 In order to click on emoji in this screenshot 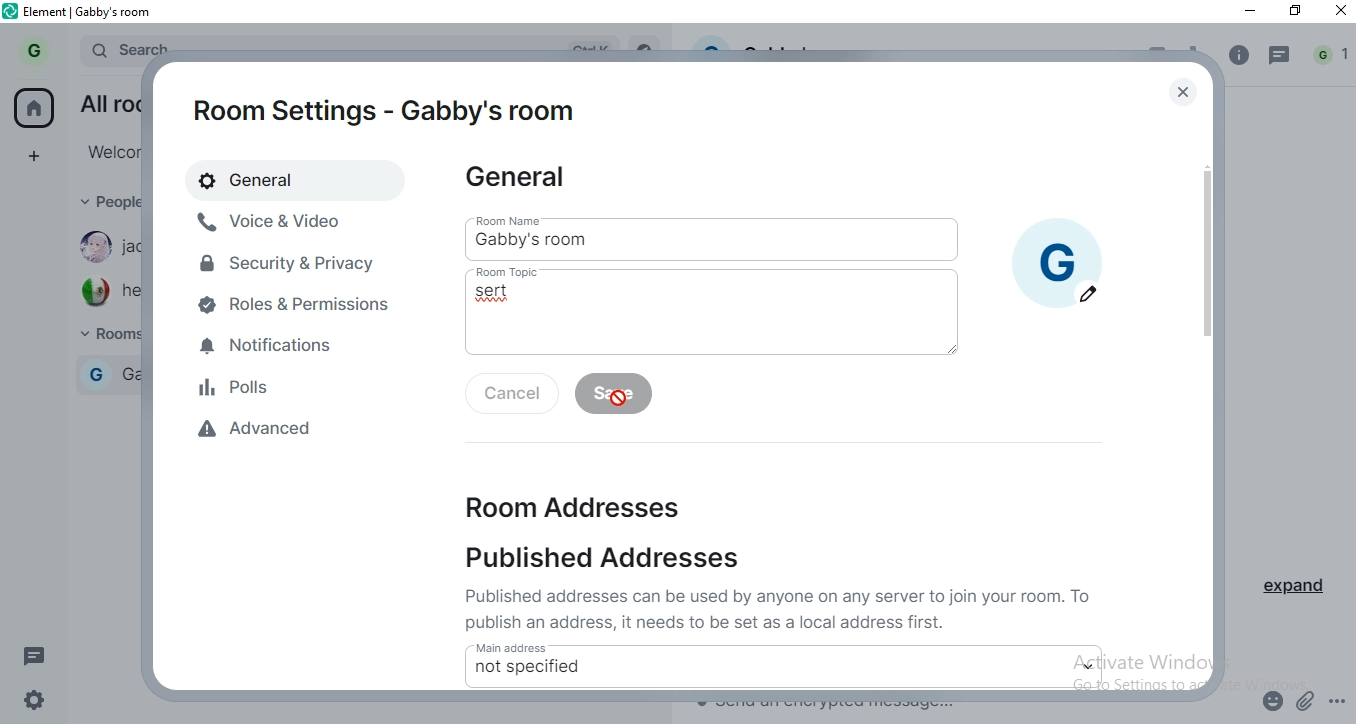, I will do `click(1274, 698)`.